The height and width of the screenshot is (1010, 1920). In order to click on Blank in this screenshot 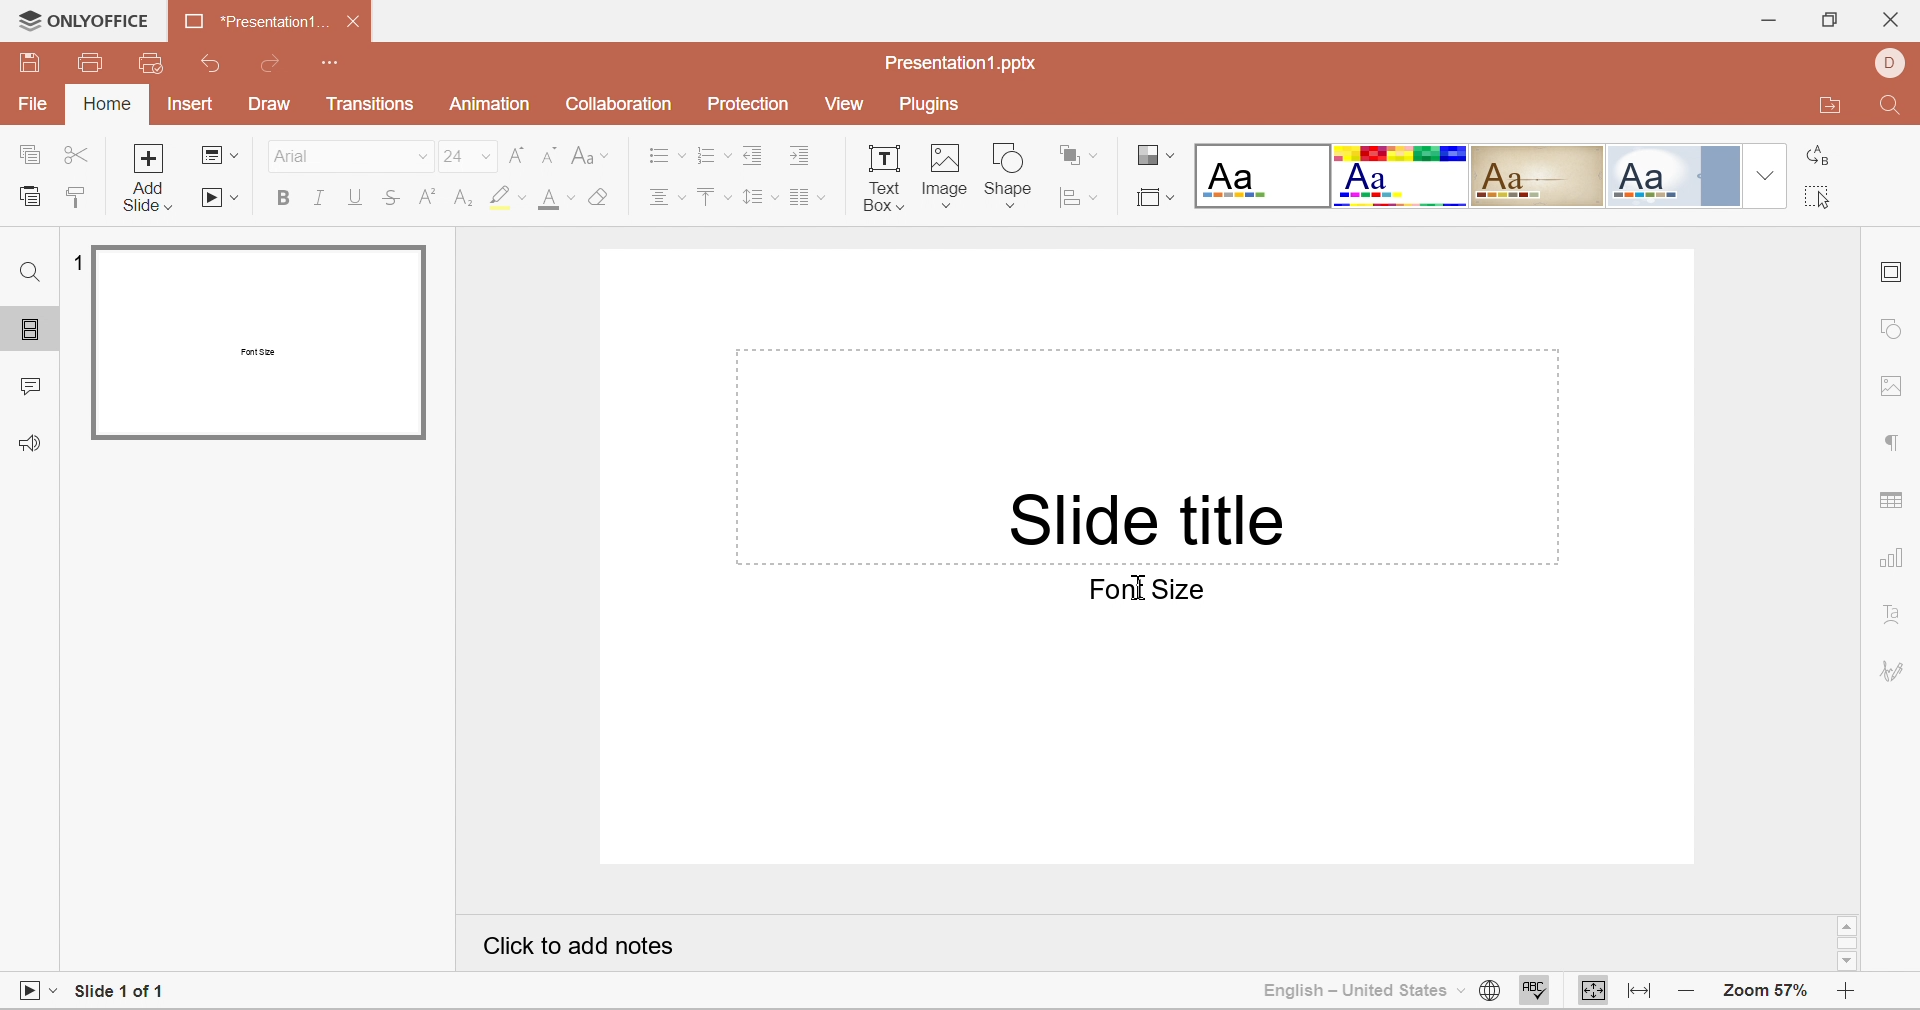, I will do `click(1261, 175)`.